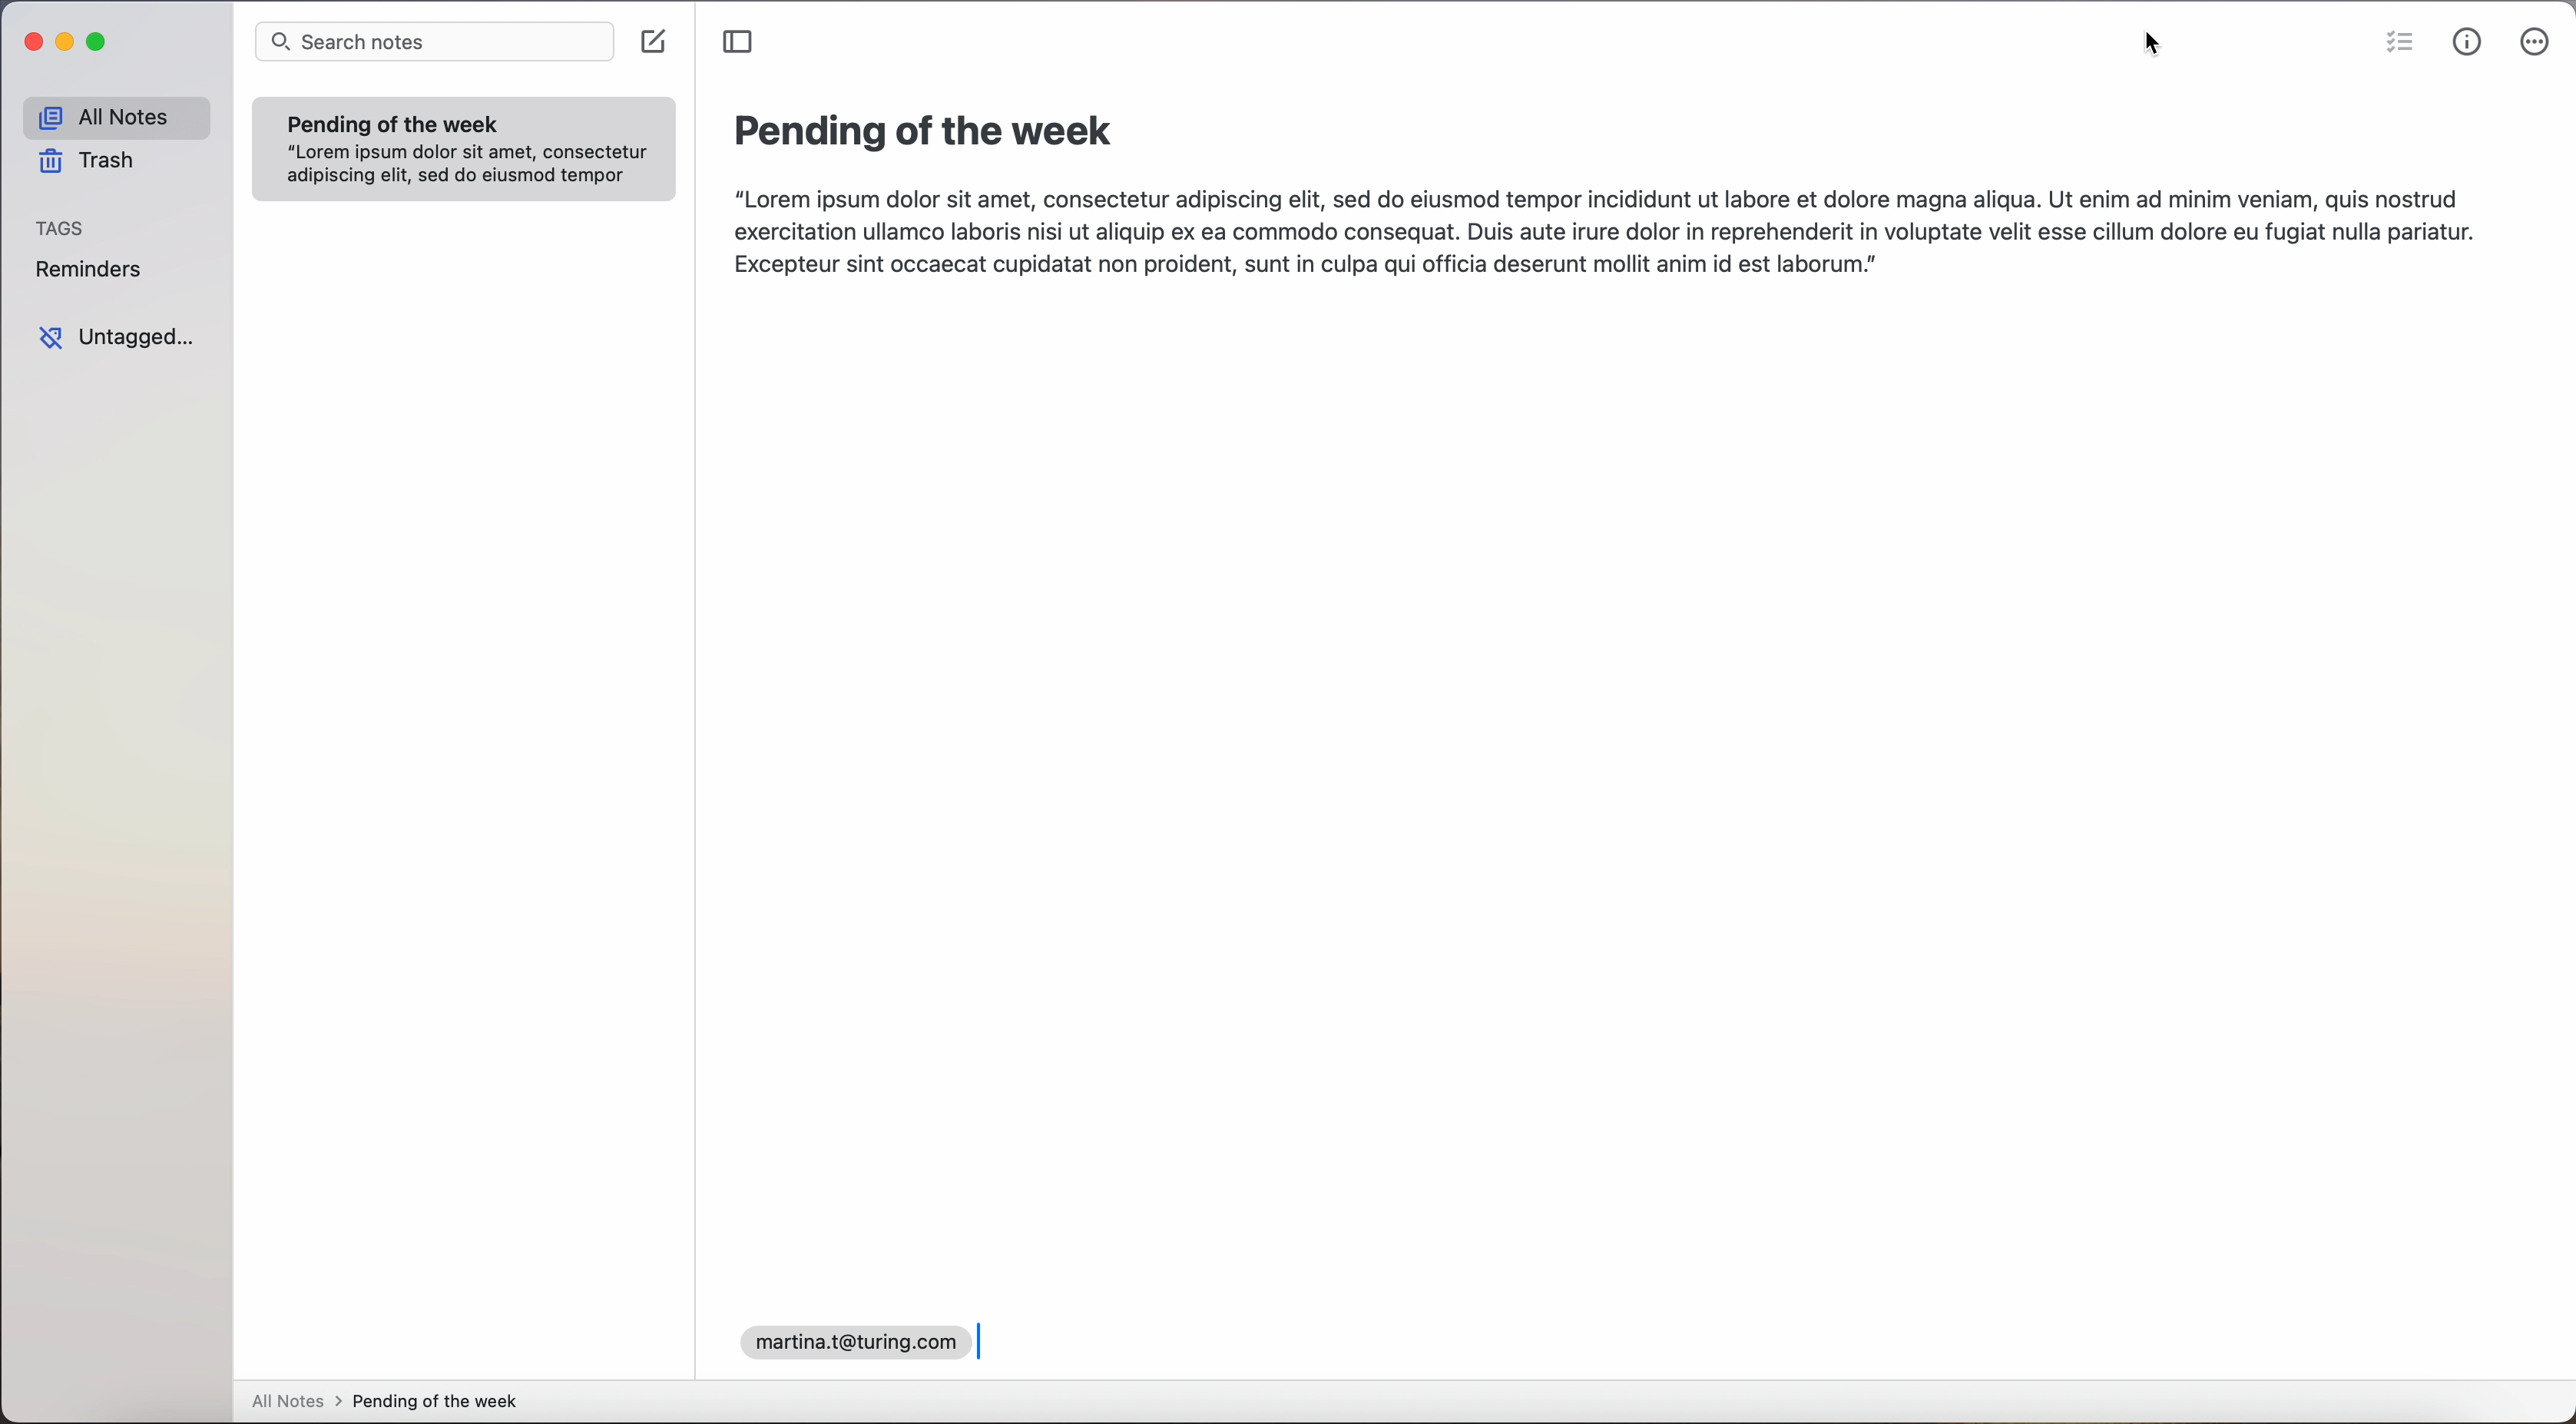 Image resolution: width=2576 pixels, height=1424 pixels. What do you see at coordinates (1607, 237) in the screenshot?
I see `“Lorem ipsum dolor sit amet, consectetur adipiscing elit, sed do eiusmod tempor incididunt ut labore et dolore magna aliqua. Ut enim ad minim veniam, quis nostrud
exercitation ullamco laboris nisi ut aliquip ex ea commodo consequat. Duis aute irure dolor in reprehenderit in voluptate velit esse cillum dolore eu fugiat nulla pariatur.
Excepteur sint occaecat cupidatat non proident, sunt in culpa qui officia deserunt mollit anim id est laborum.]|` at bounding box center [1607, 237].